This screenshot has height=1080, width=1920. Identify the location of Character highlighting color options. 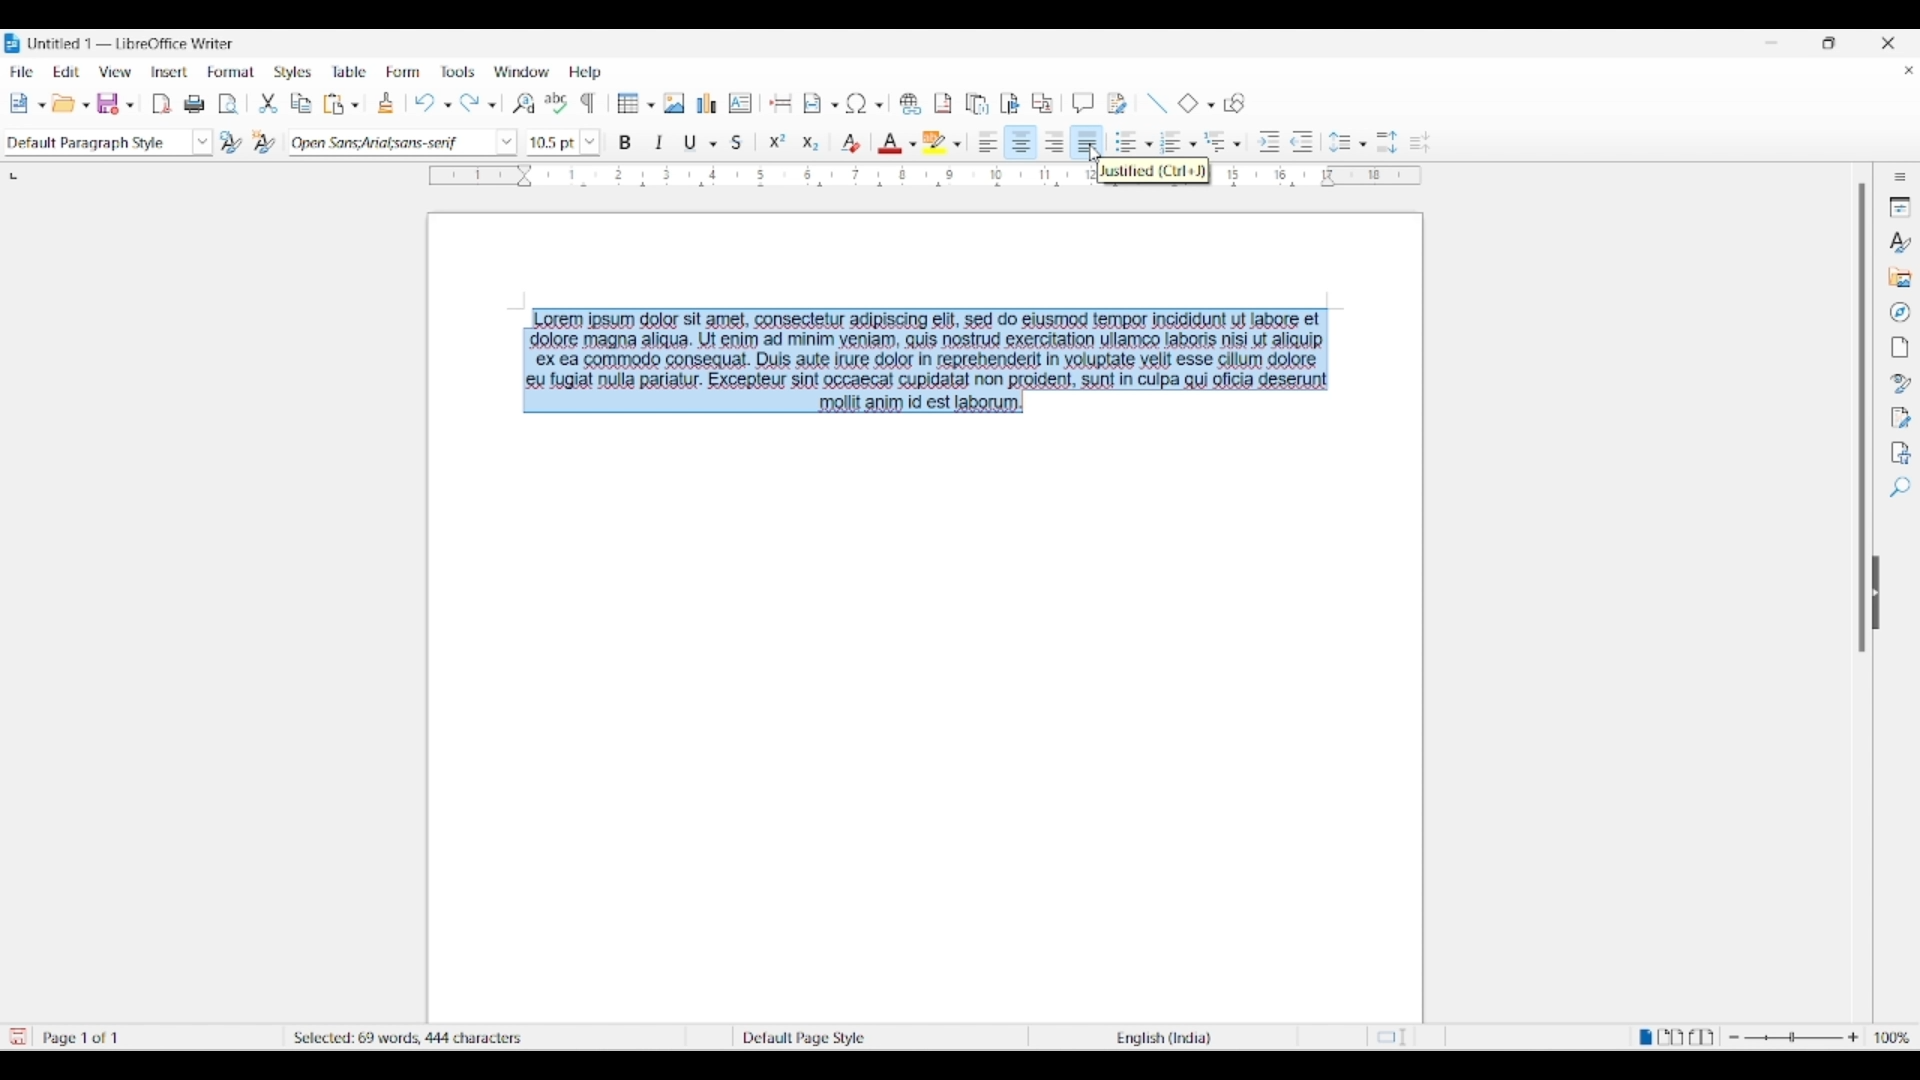
(957, 144).